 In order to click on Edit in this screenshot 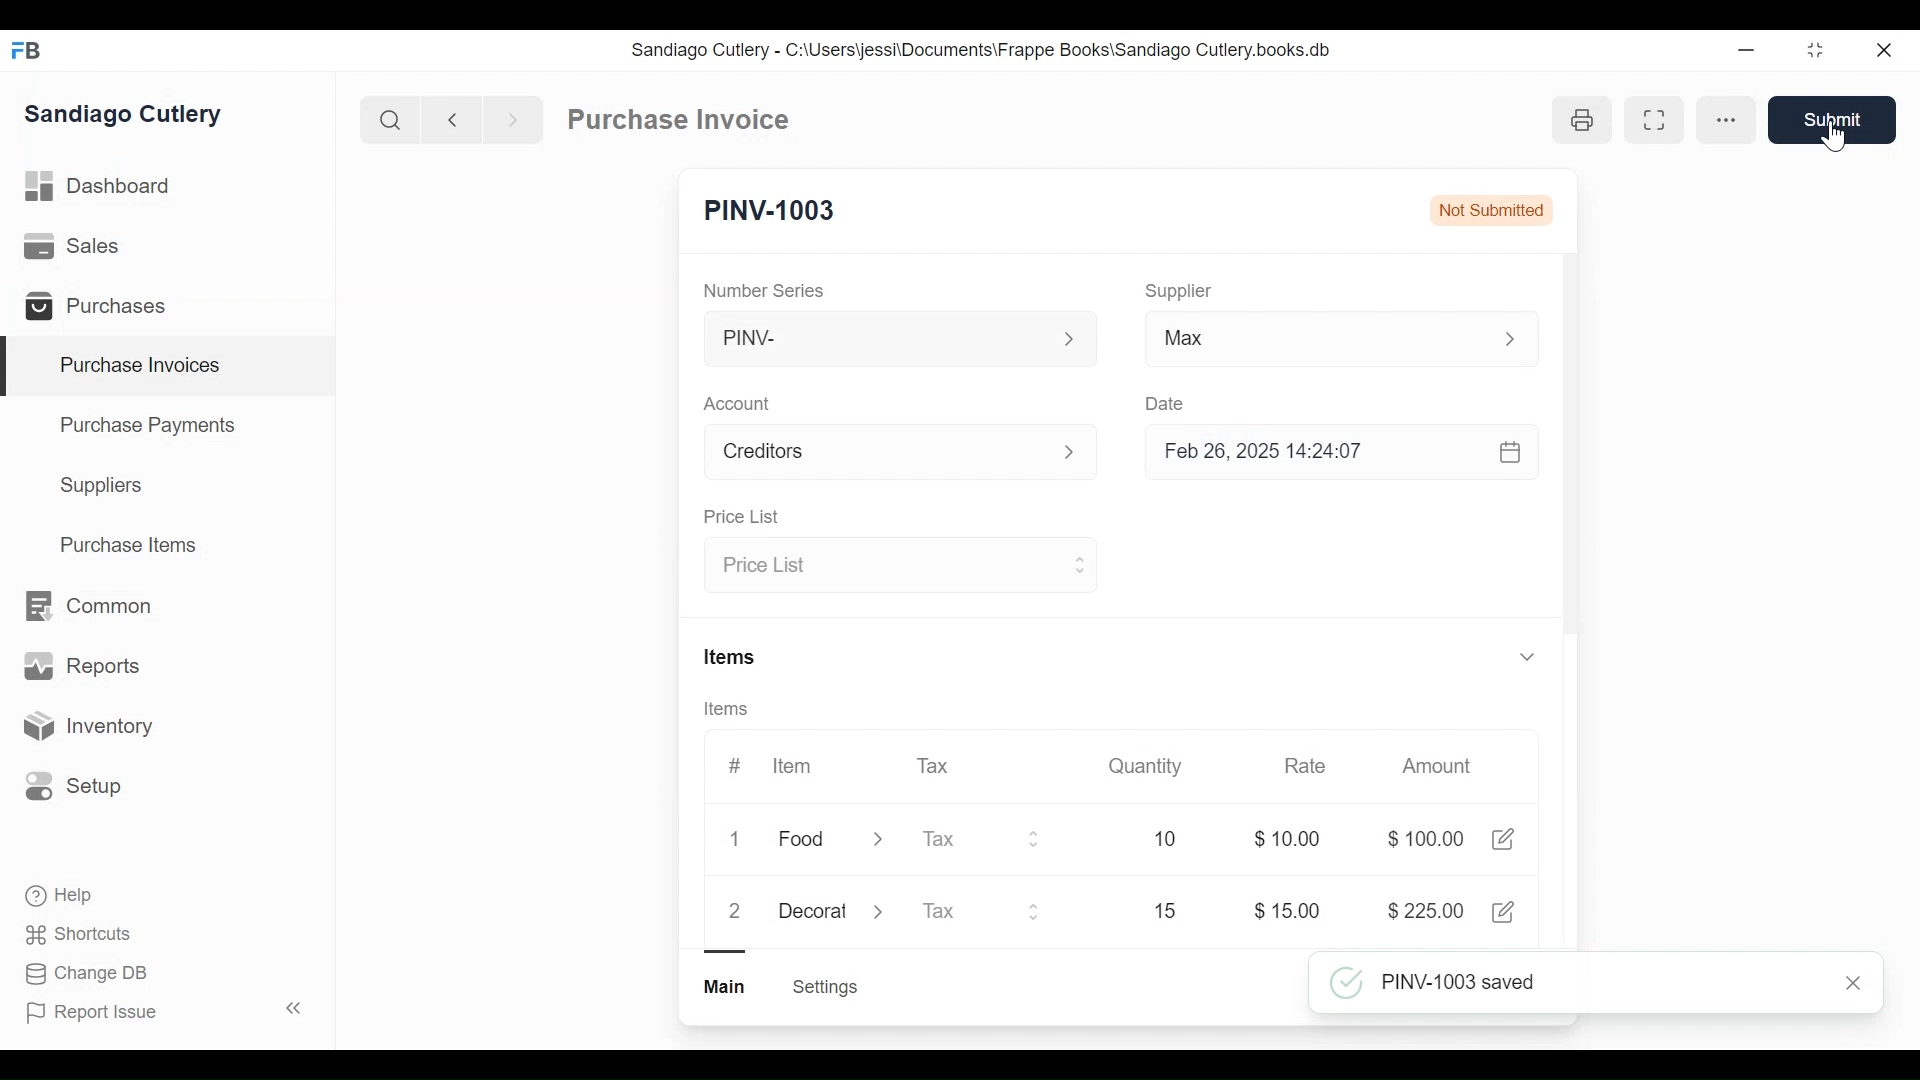, I will do `click(1506, 911)`.